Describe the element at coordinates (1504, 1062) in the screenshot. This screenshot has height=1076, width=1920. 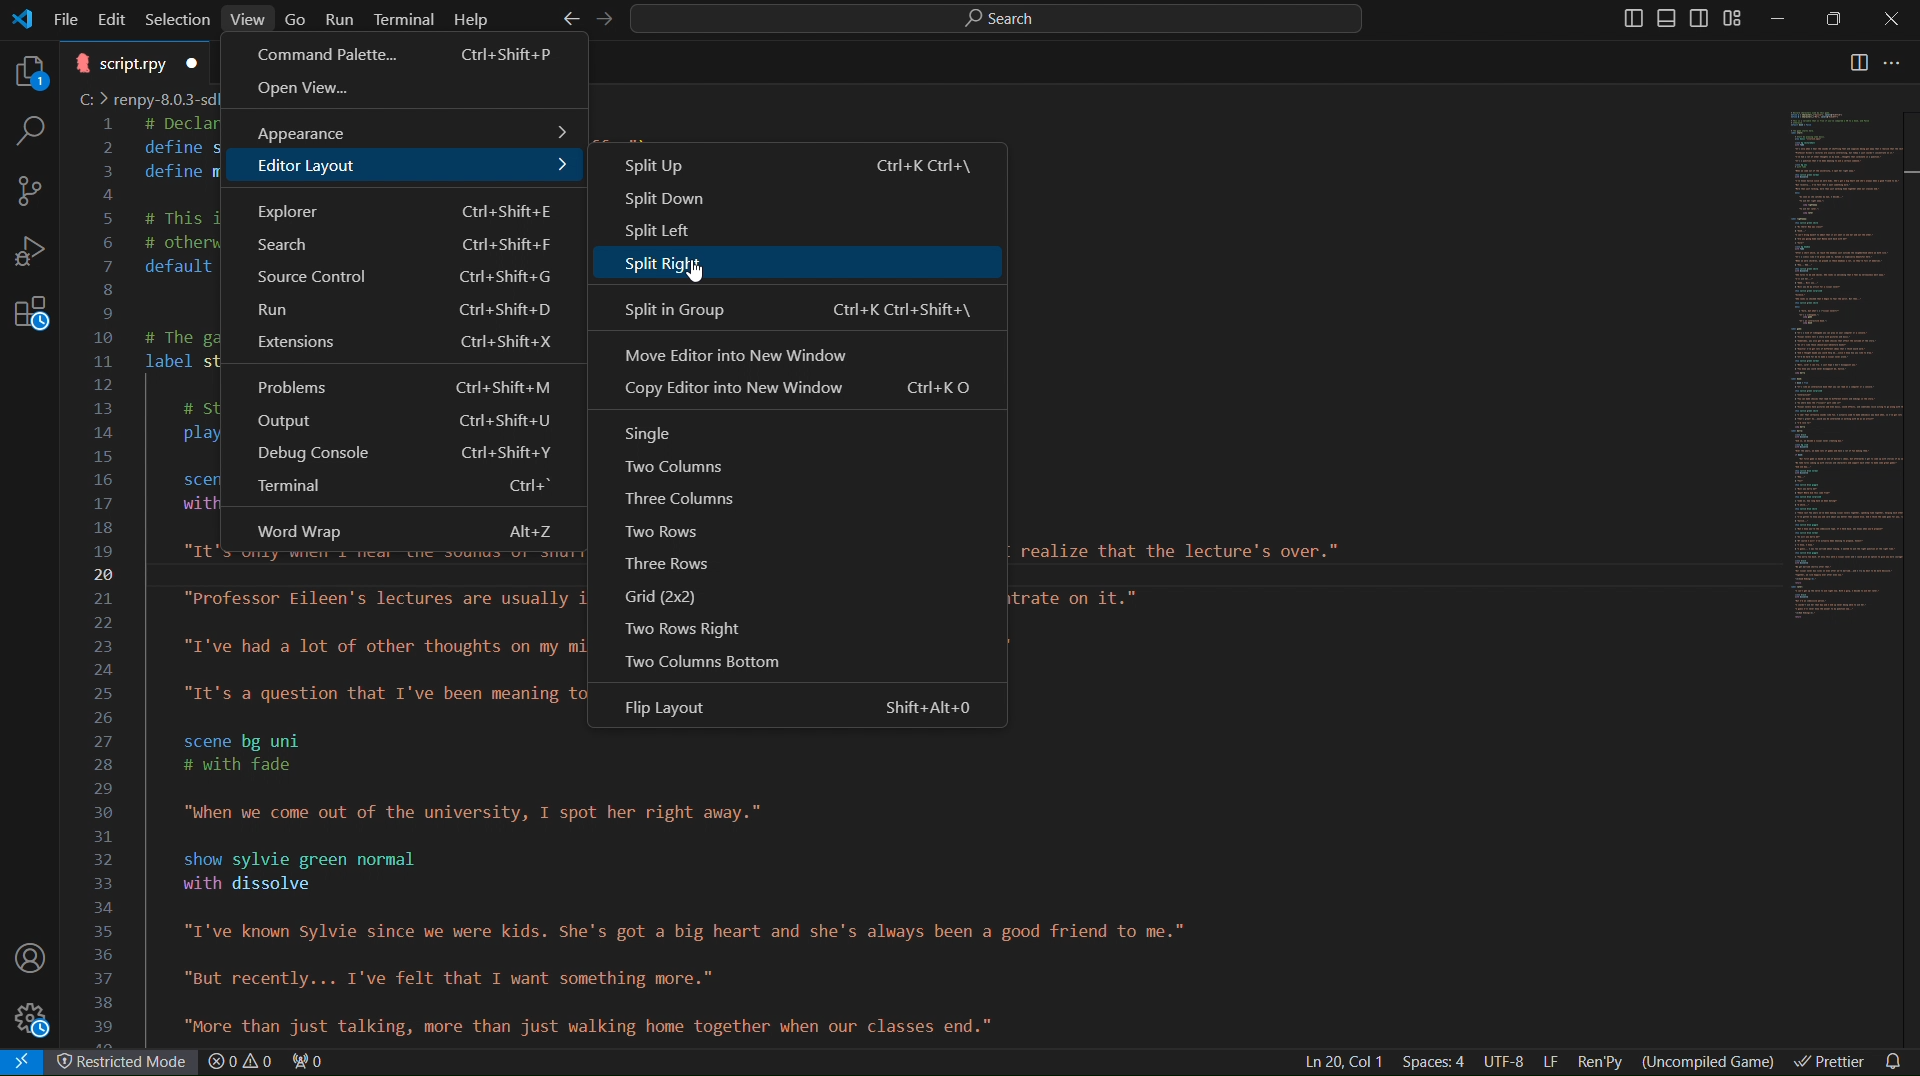
I see `UTF-8` at that location.